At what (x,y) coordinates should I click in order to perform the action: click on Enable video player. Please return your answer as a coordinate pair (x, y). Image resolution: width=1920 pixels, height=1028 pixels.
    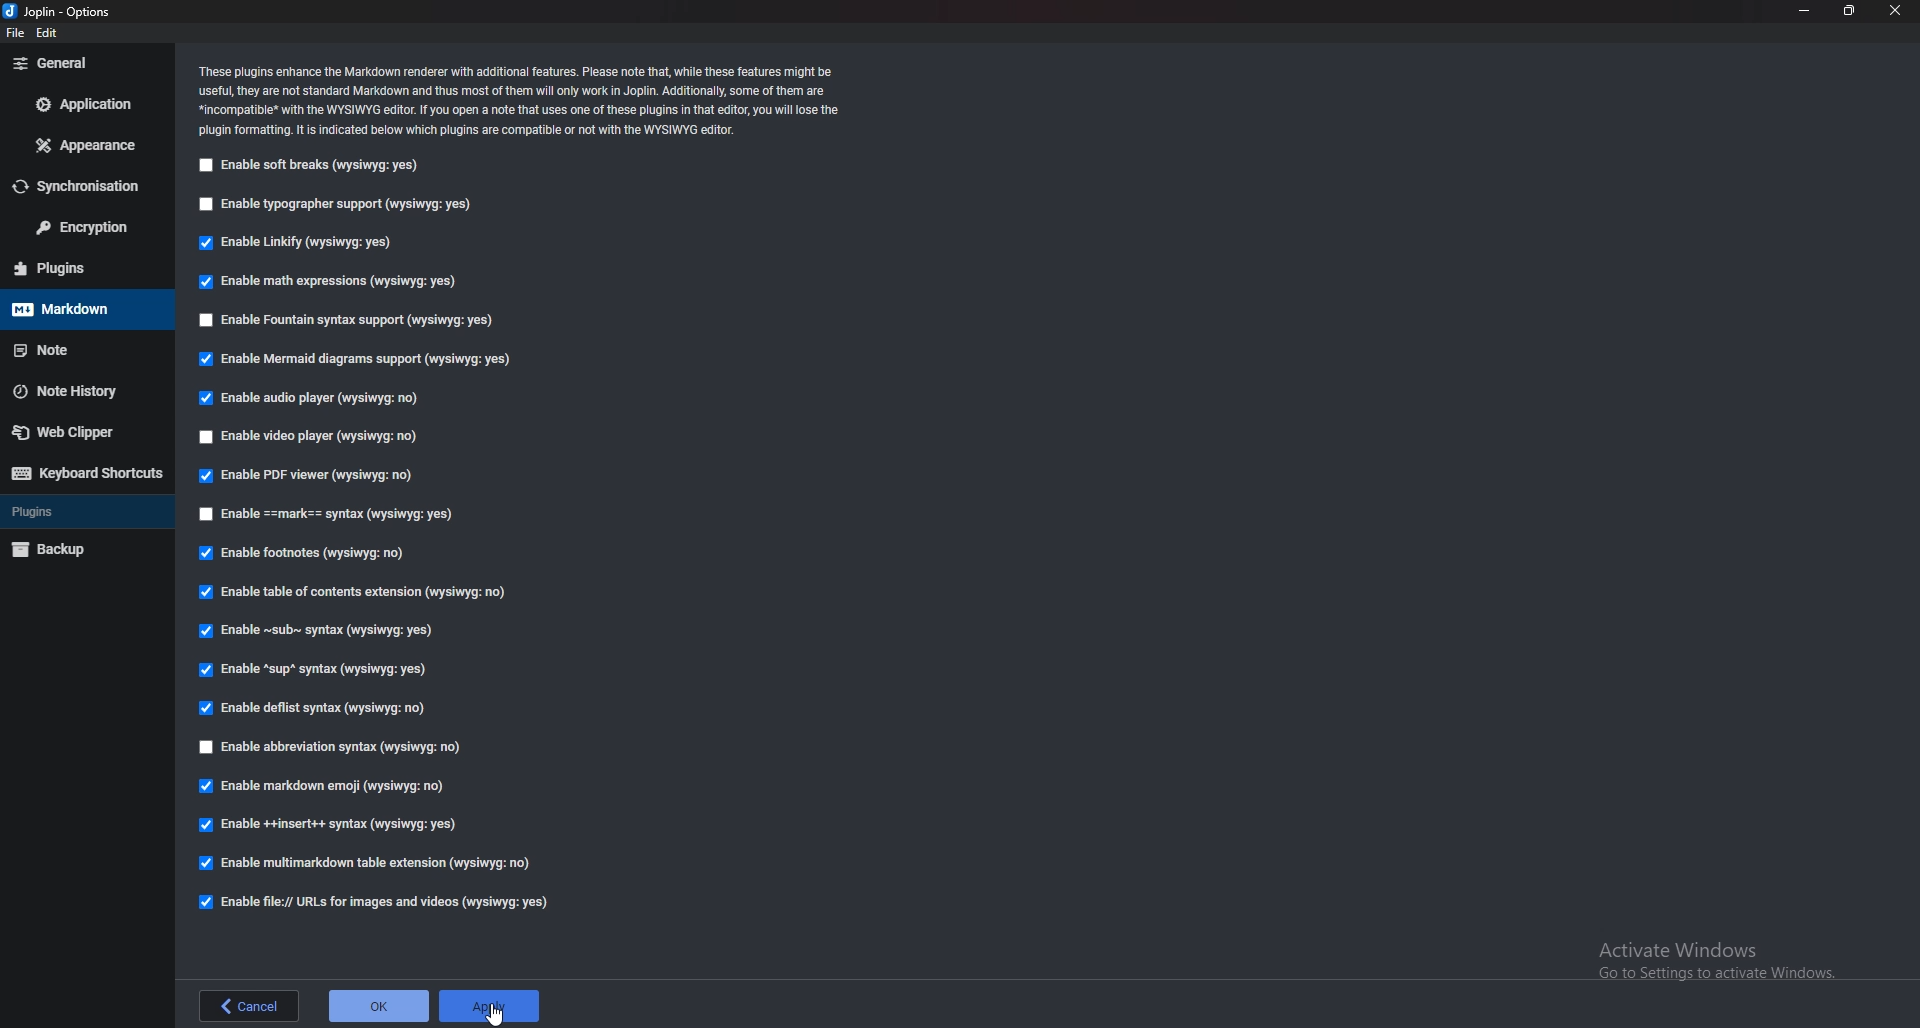
    Looking at the image, I should click on (310, 438).